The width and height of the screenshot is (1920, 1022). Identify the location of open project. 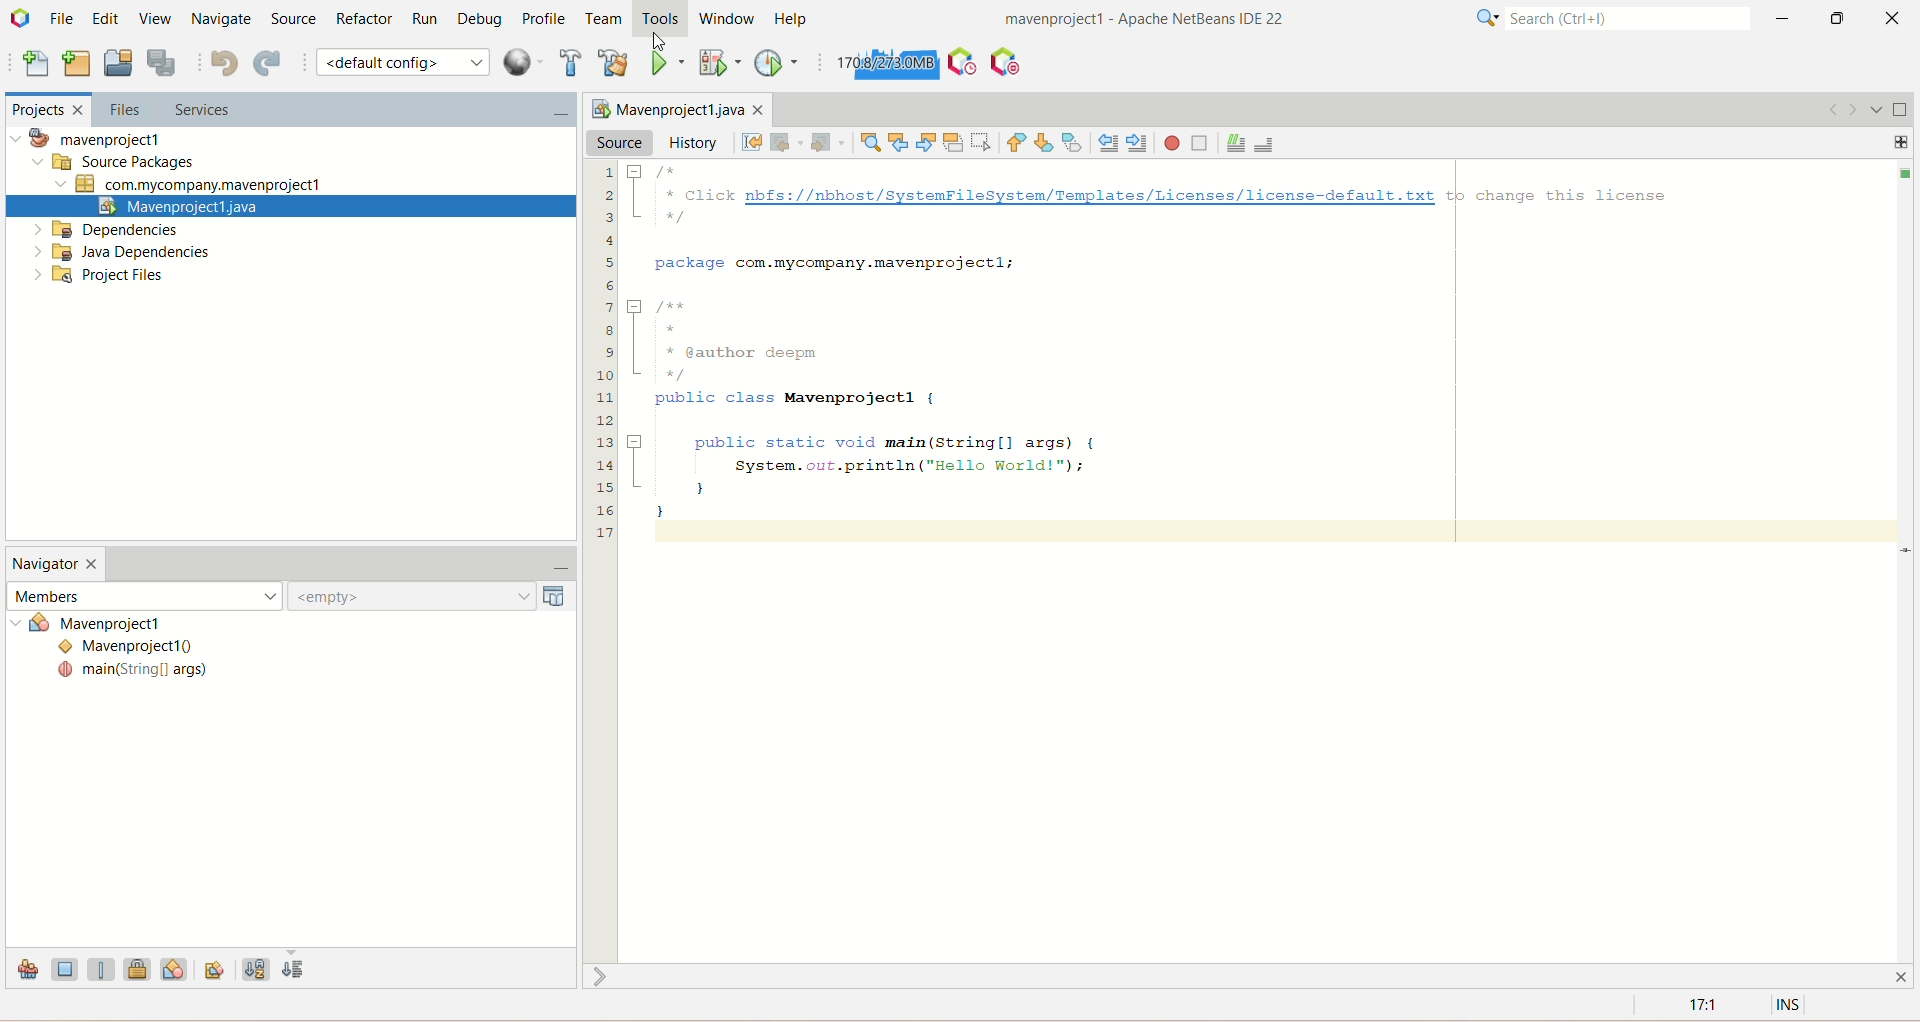
(118, 64).